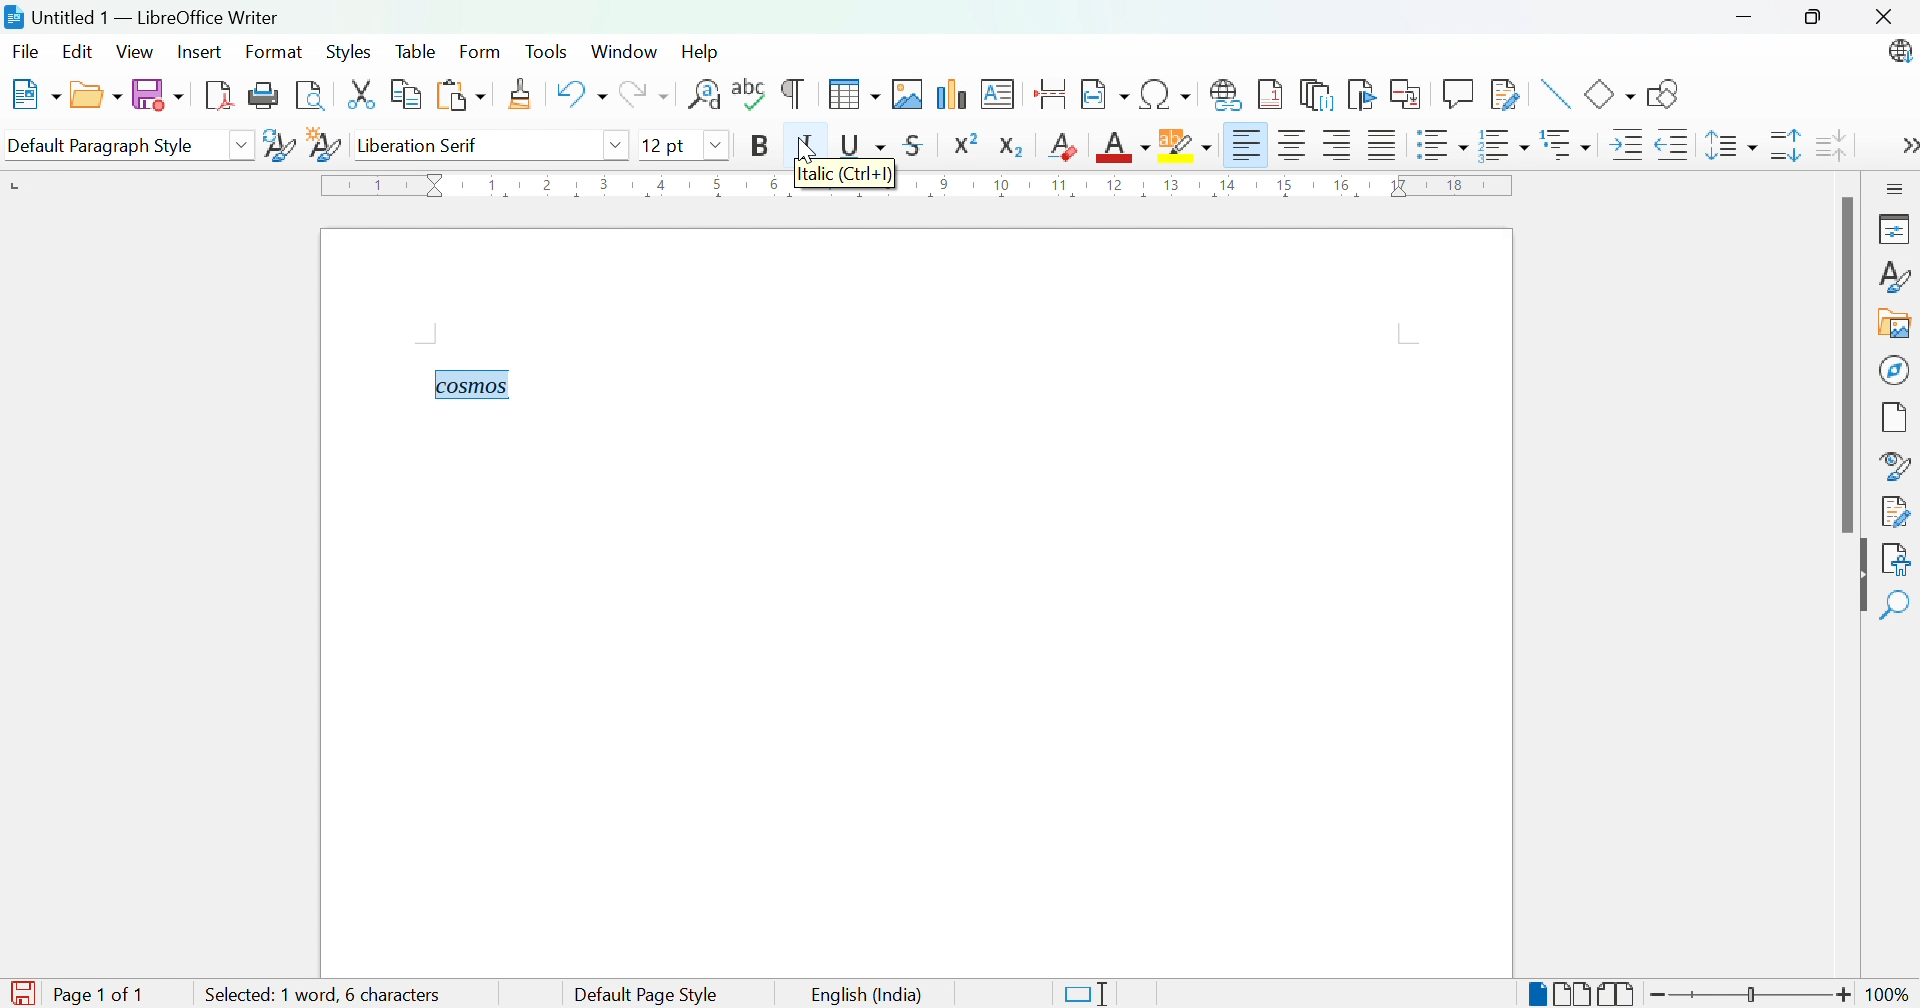 This screenshot has width=1920, height=1008. What do you see at coordinates (1661, 996) in the screenshot?
I see `Zoom out` at bounding box center [1661, 996].